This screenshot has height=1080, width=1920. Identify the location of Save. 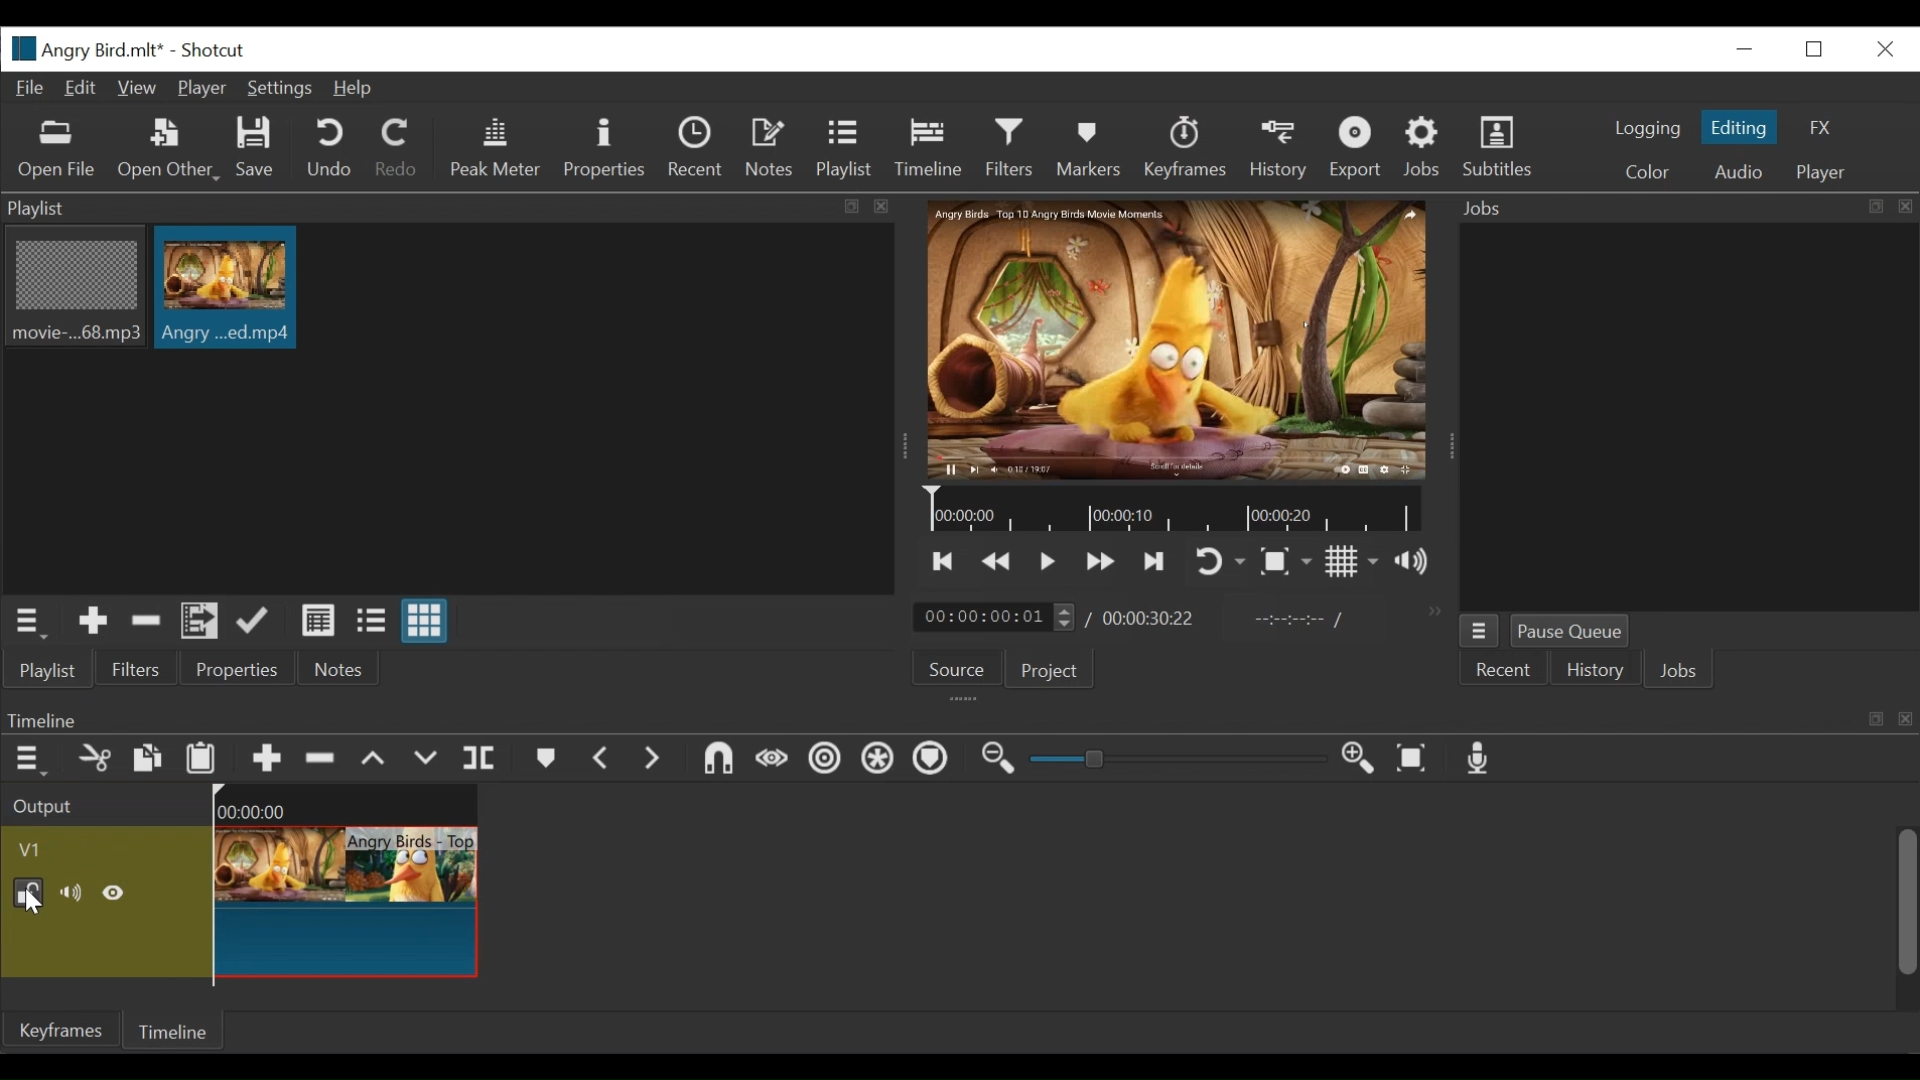
(259, 151).